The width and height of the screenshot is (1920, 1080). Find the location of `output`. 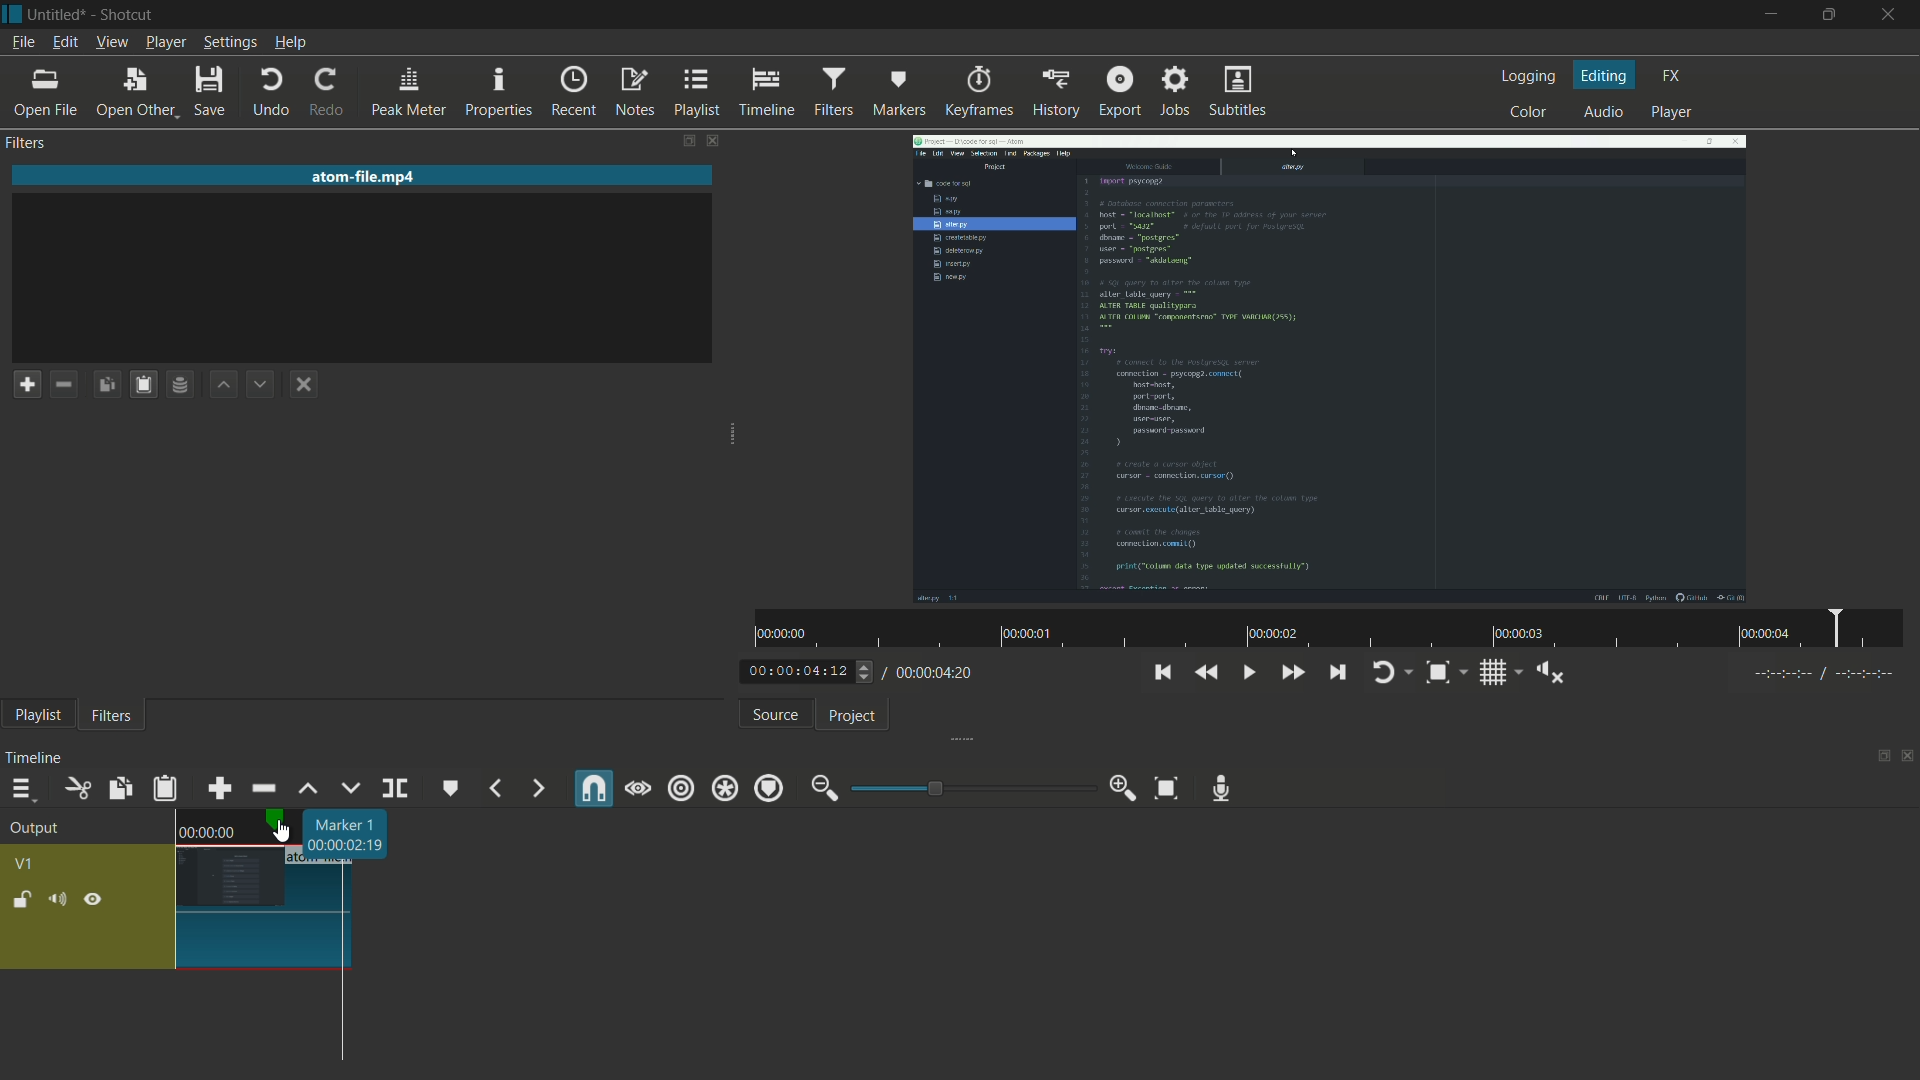

output is located at coordinates (35, 830).